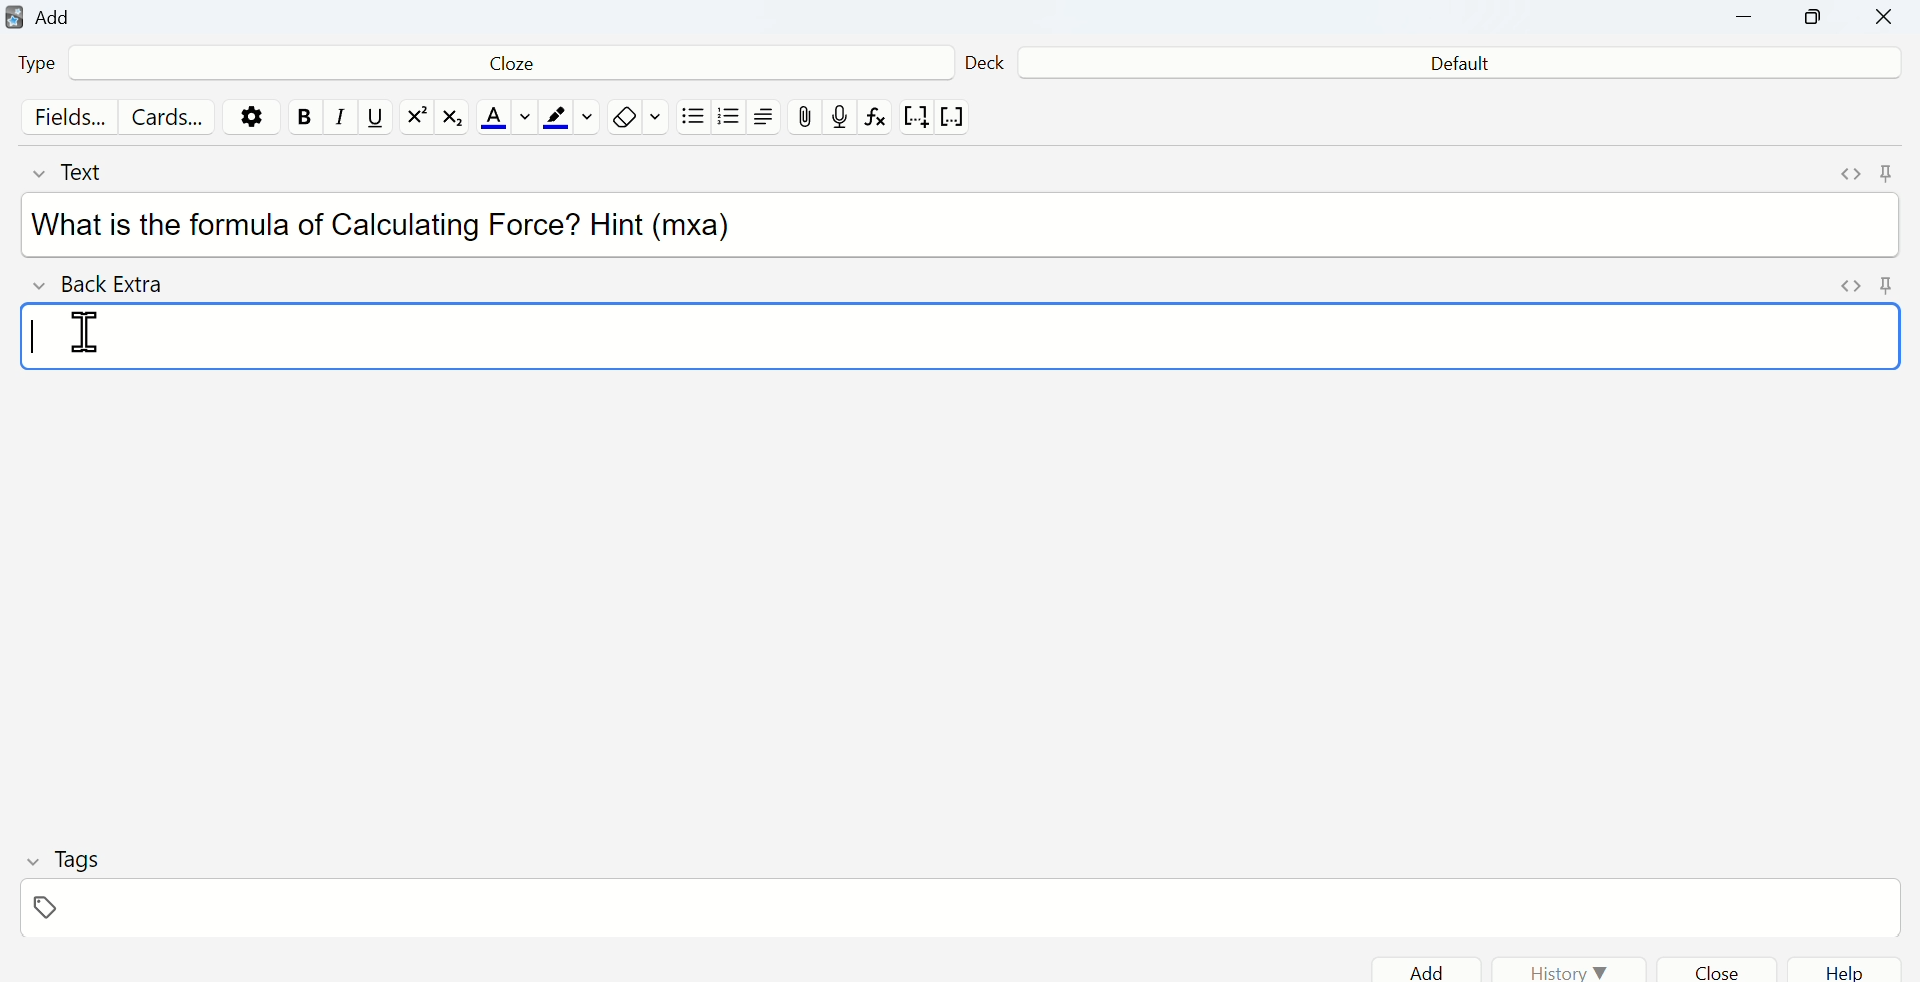  What do you see at coordinates (454, 120) in the screenshot?
I see `matrix` at bounding box center [454, 120].